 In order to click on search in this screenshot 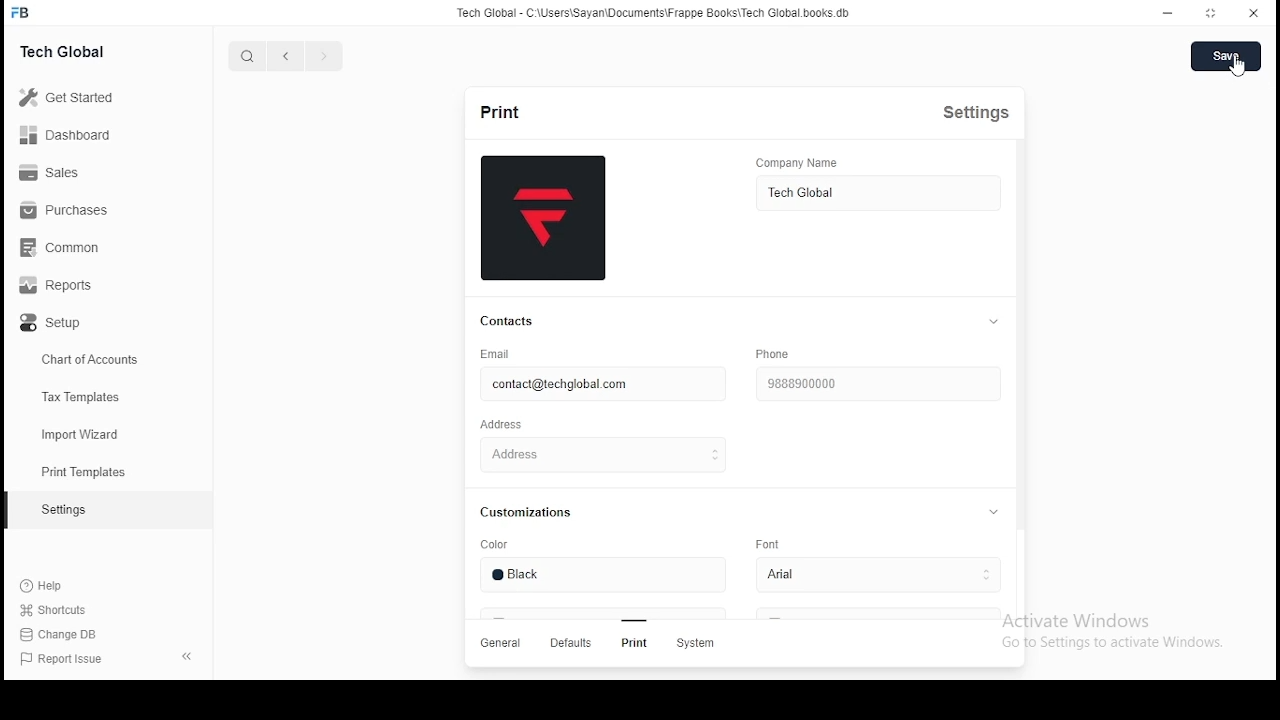, I will do `click(246, 57)`.